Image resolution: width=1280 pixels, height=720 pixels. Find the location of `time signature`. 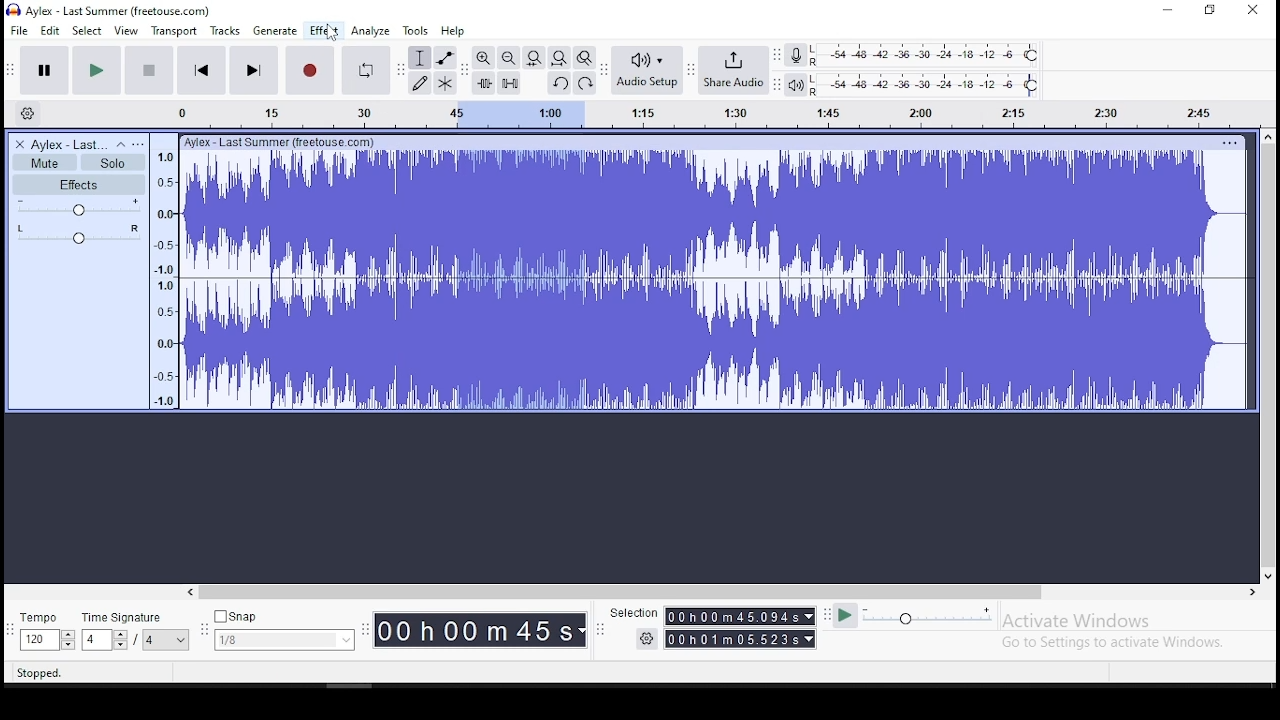

time signature is located at coordinates (136, 633).